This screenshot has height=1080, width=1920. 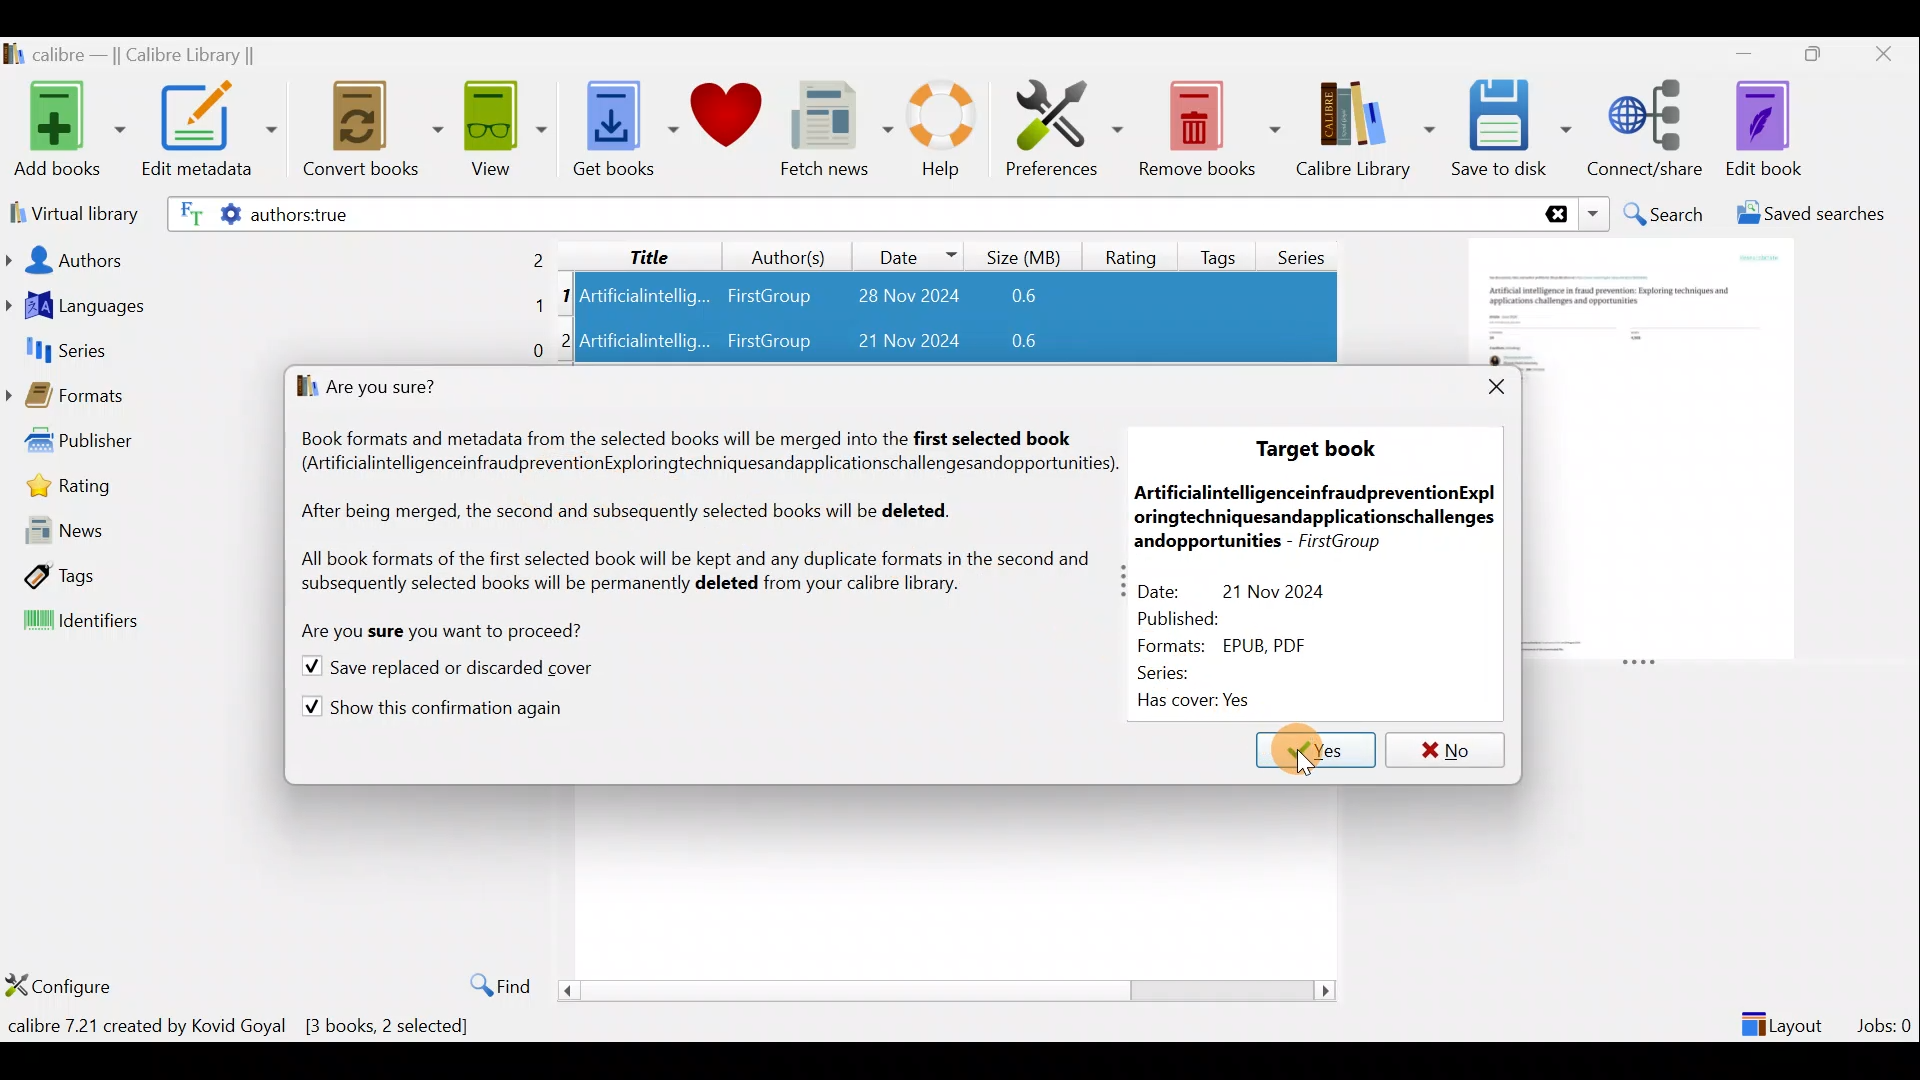 I want to click on Layout, so click(x=1785, y=1016).